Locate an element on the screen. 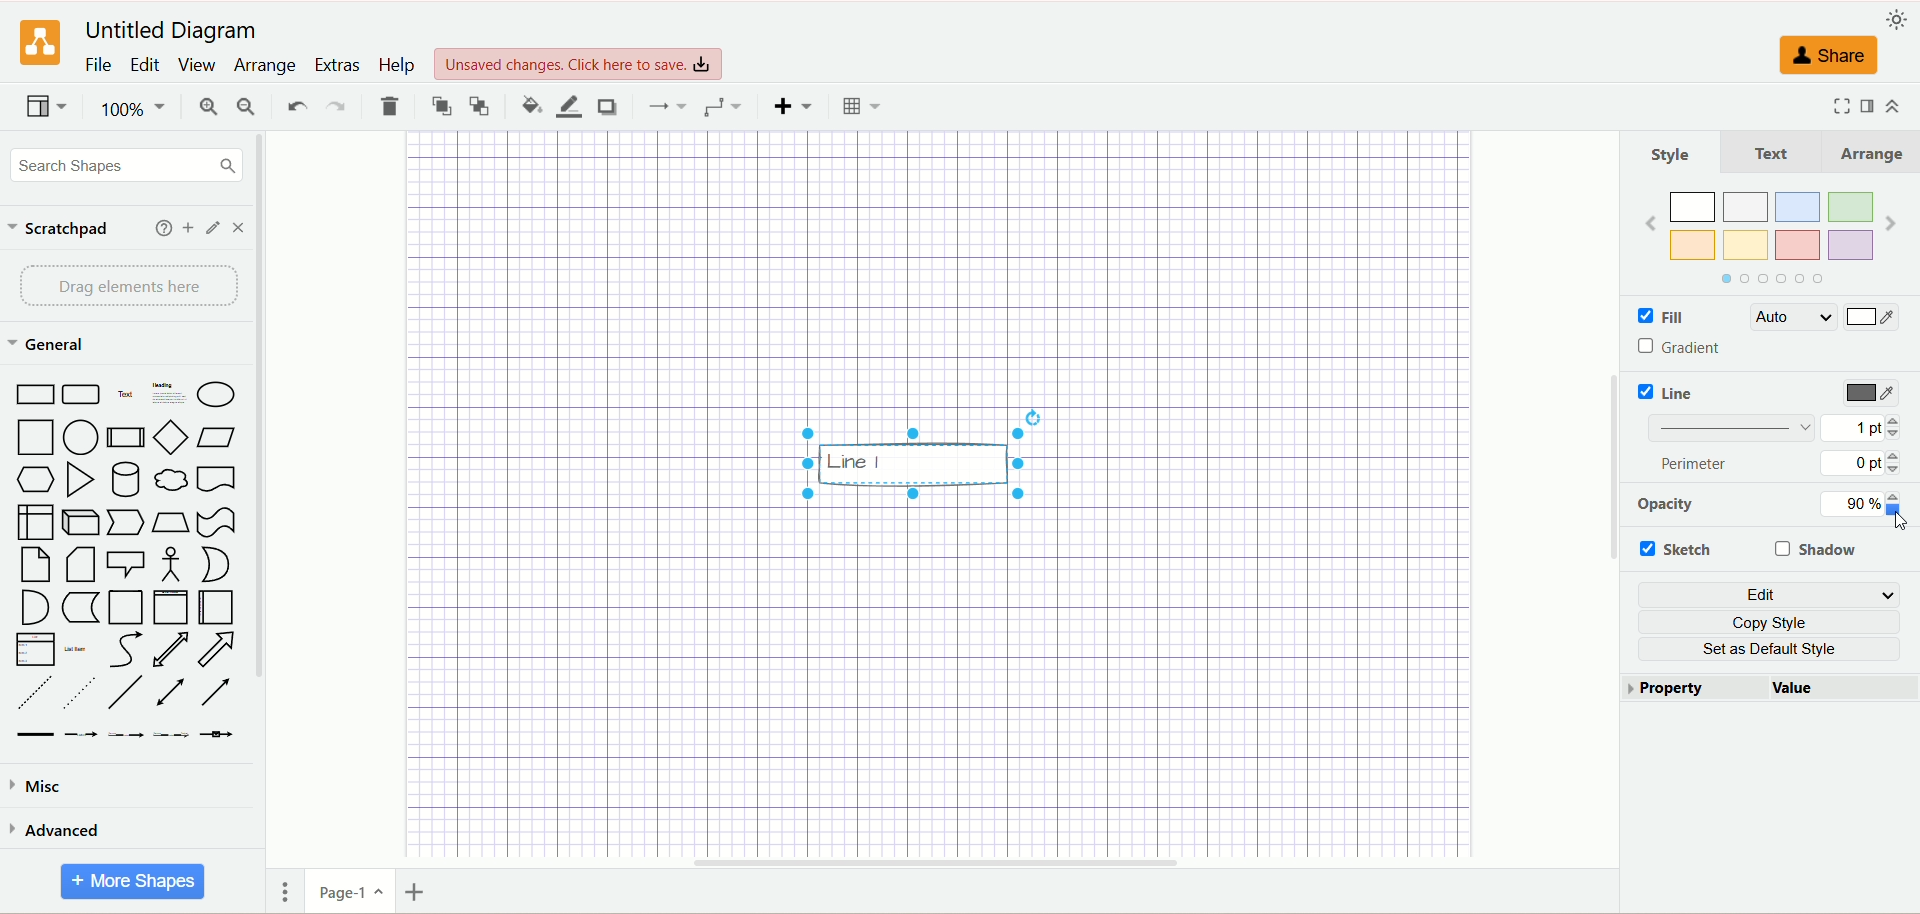  file is located at coordinates (98, 66).